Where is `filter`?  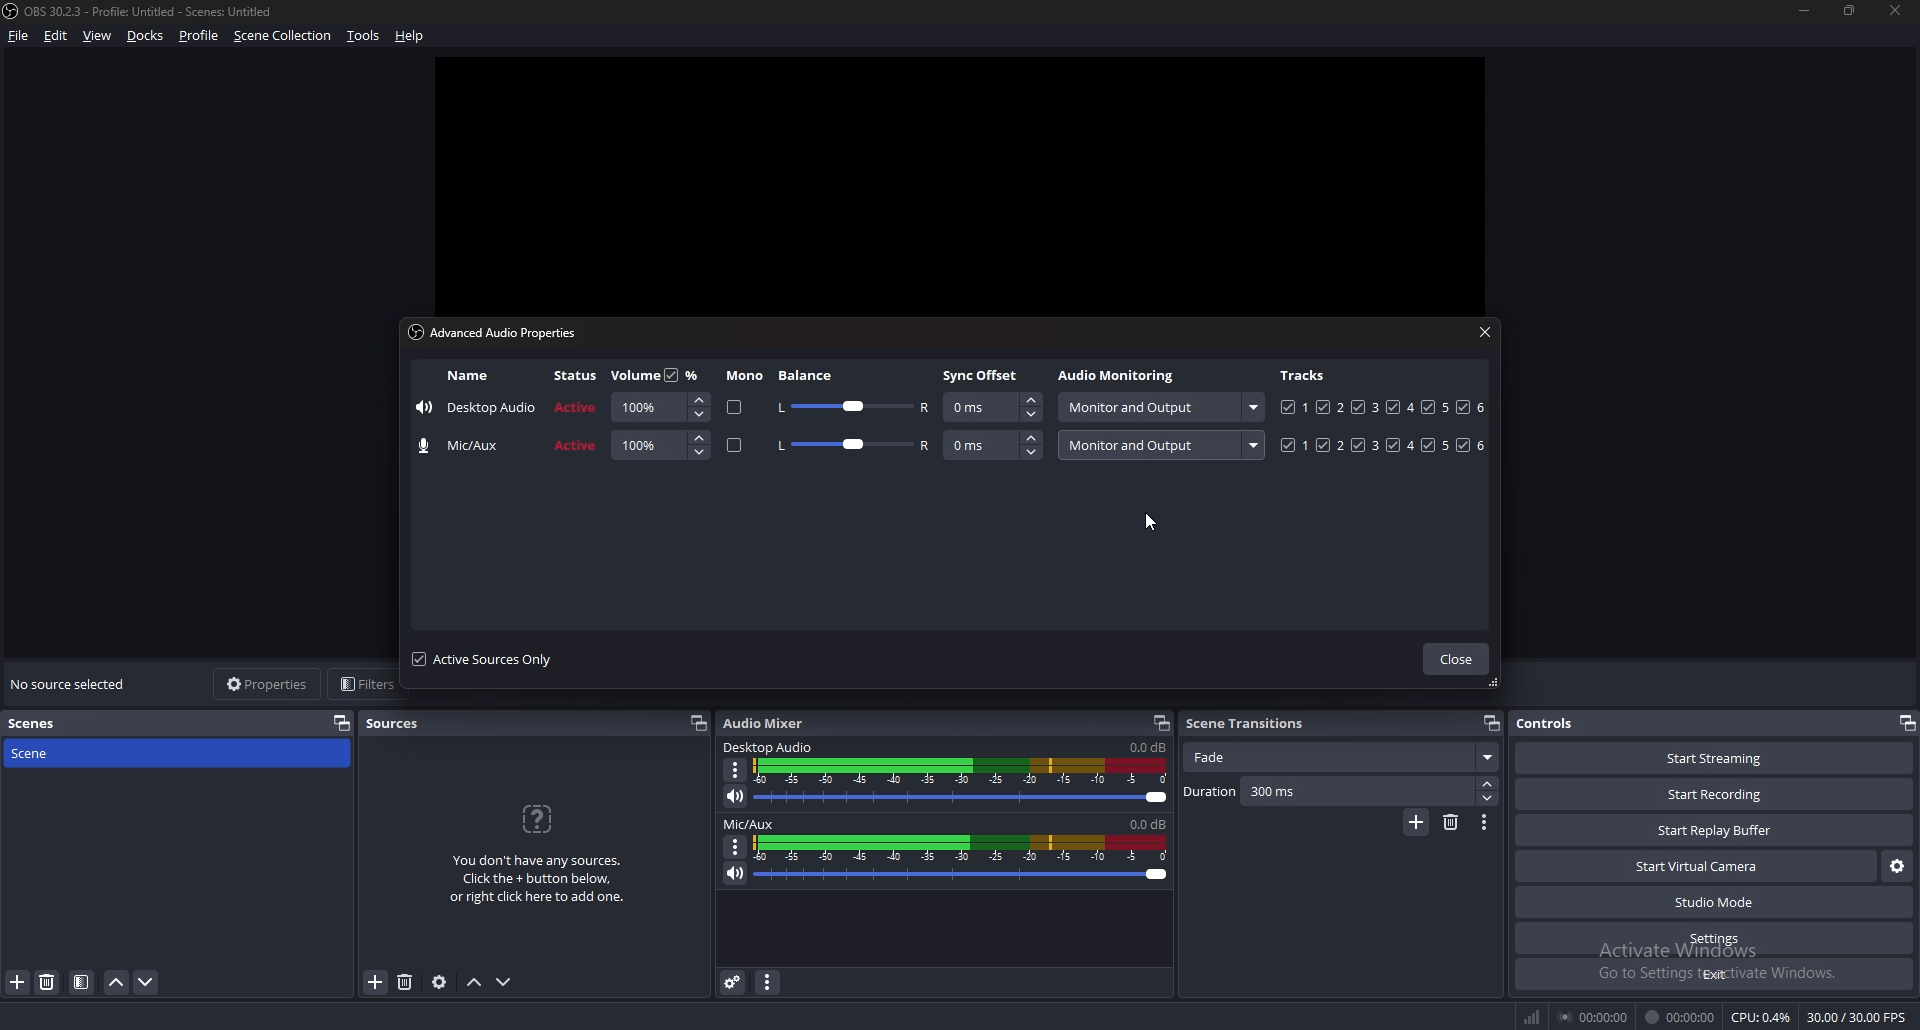 filter is located at coordinates (82, 982).